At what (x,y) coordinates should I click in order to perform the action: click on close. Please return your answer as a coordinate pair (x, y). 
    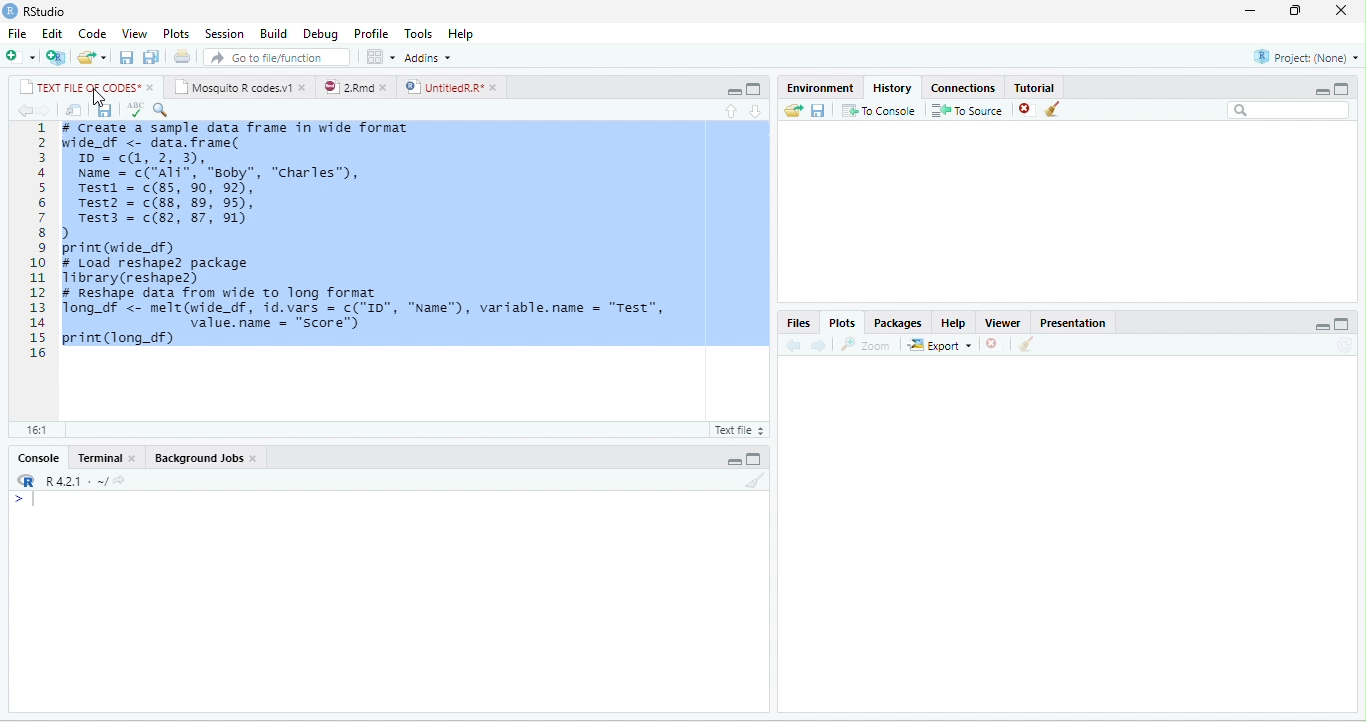
    Looking at the image, I should click on (304, 86).